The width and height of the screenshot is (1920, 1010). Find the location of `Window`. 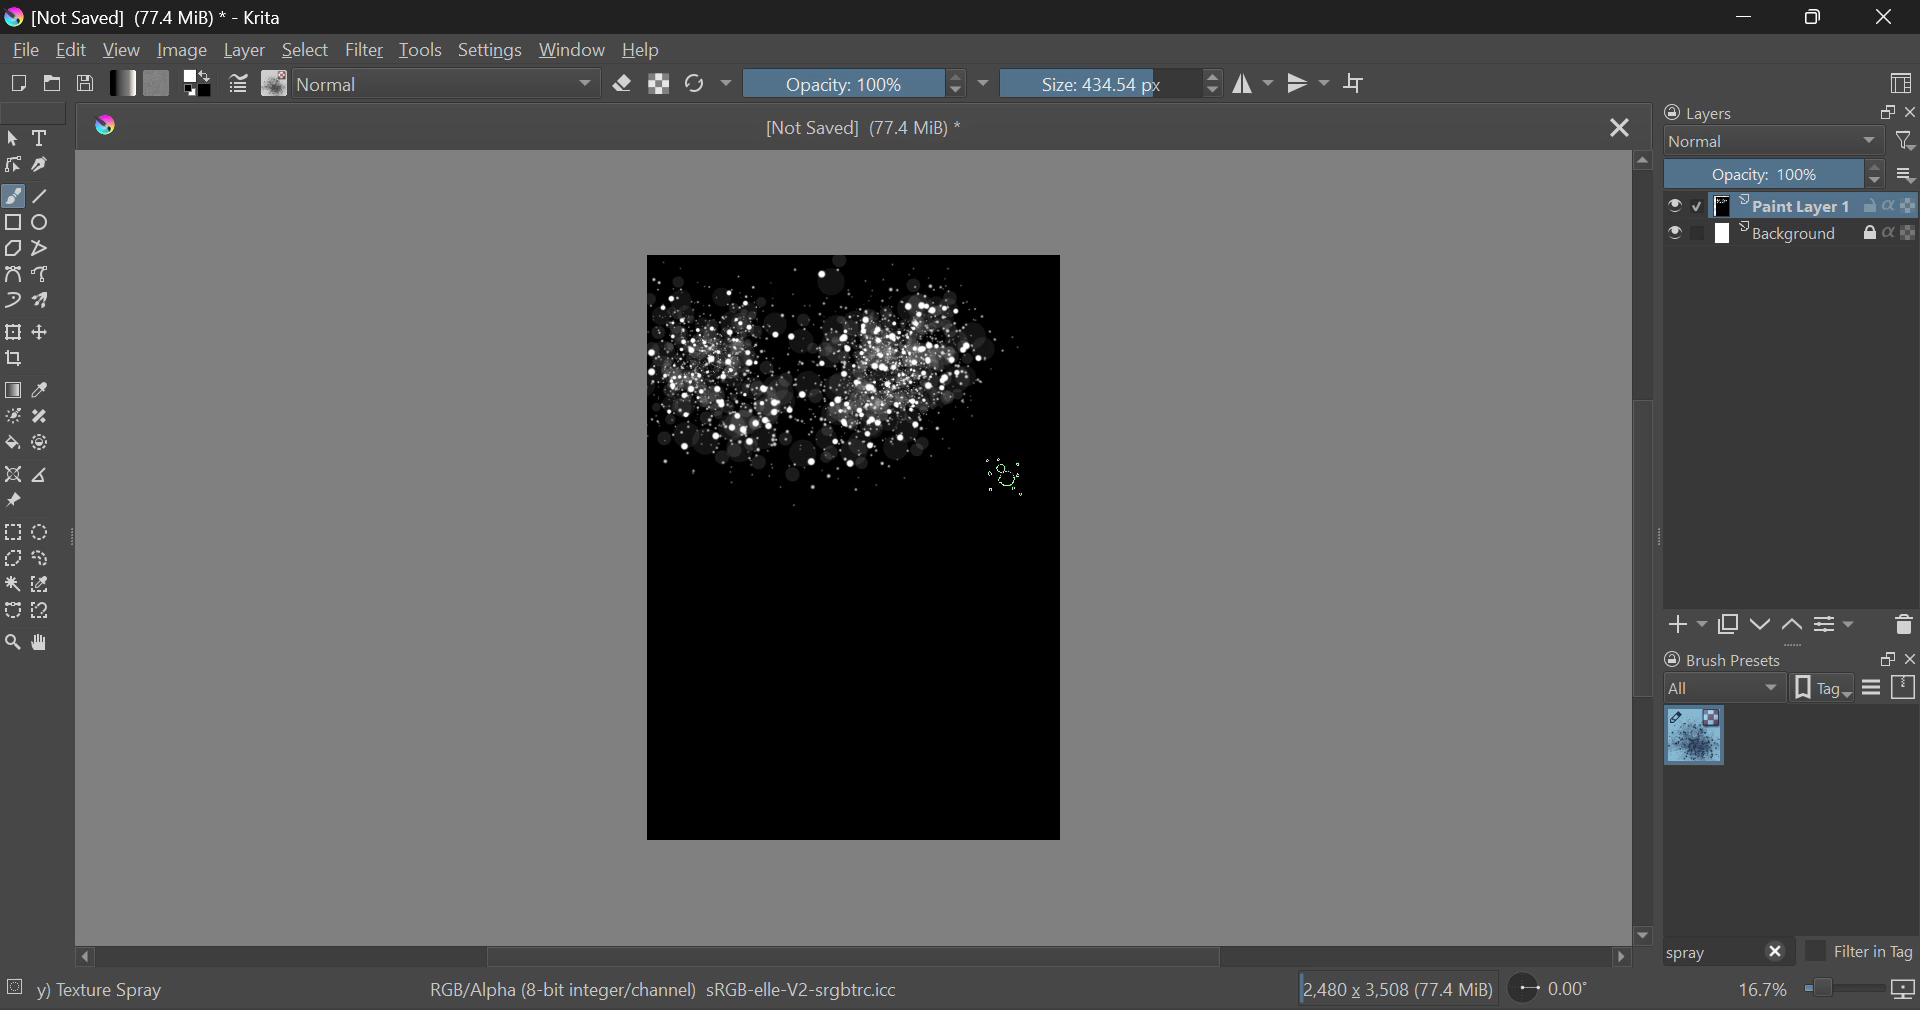

Window is located at coordinates (575, 48).